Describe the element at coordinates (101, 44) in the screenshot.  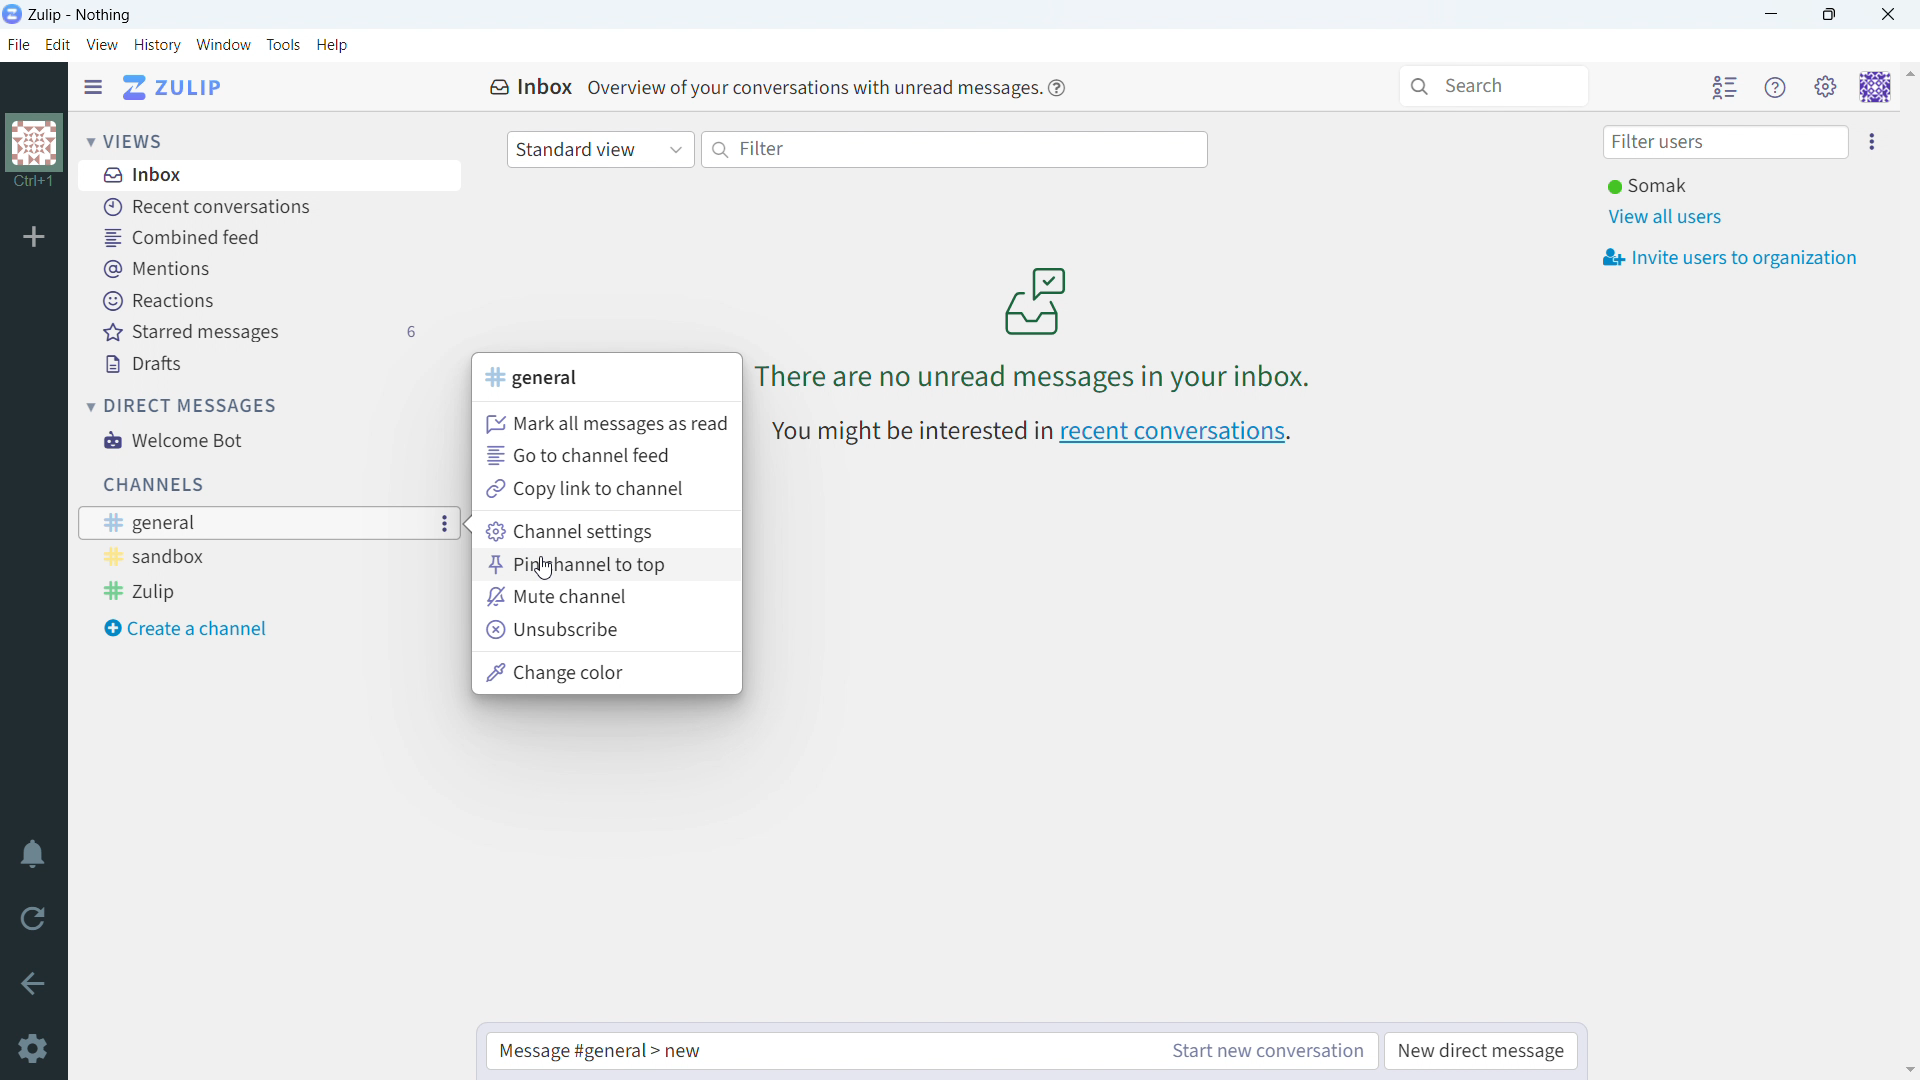
I see `view` at that location.